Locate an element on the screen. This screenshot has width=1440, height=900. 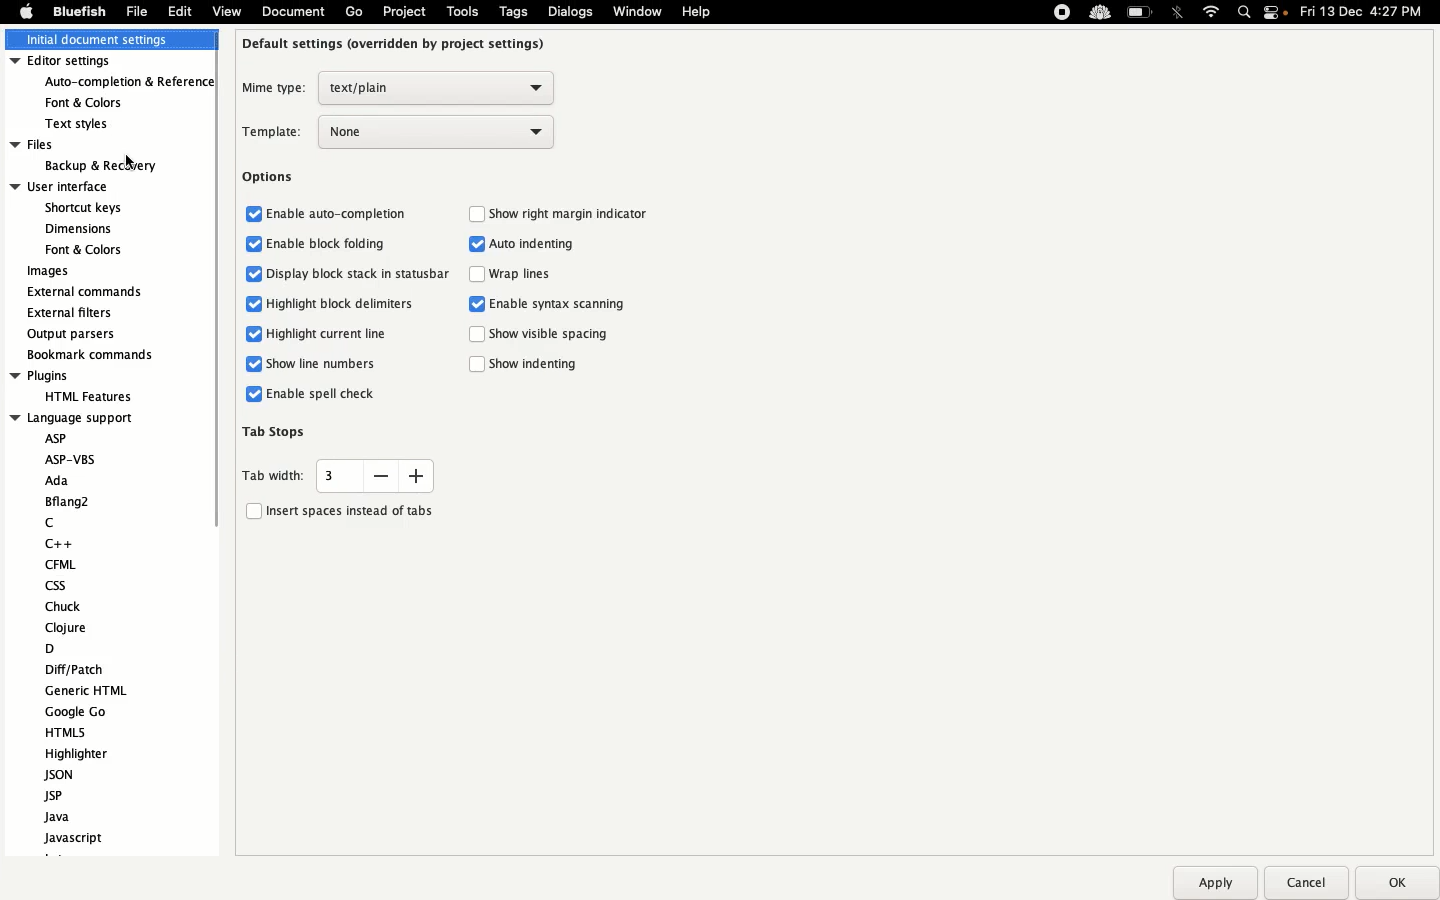
Apply is located at coordinates (1224, 880).